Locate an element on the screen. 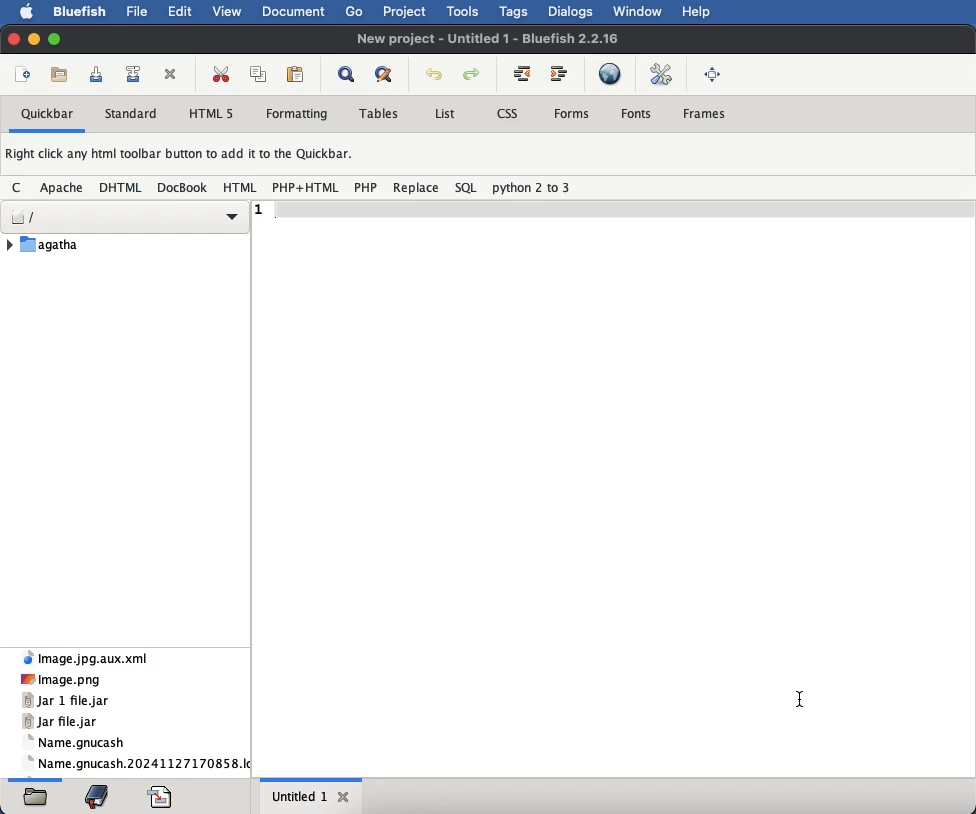  c is located at coordinates (20, 188).